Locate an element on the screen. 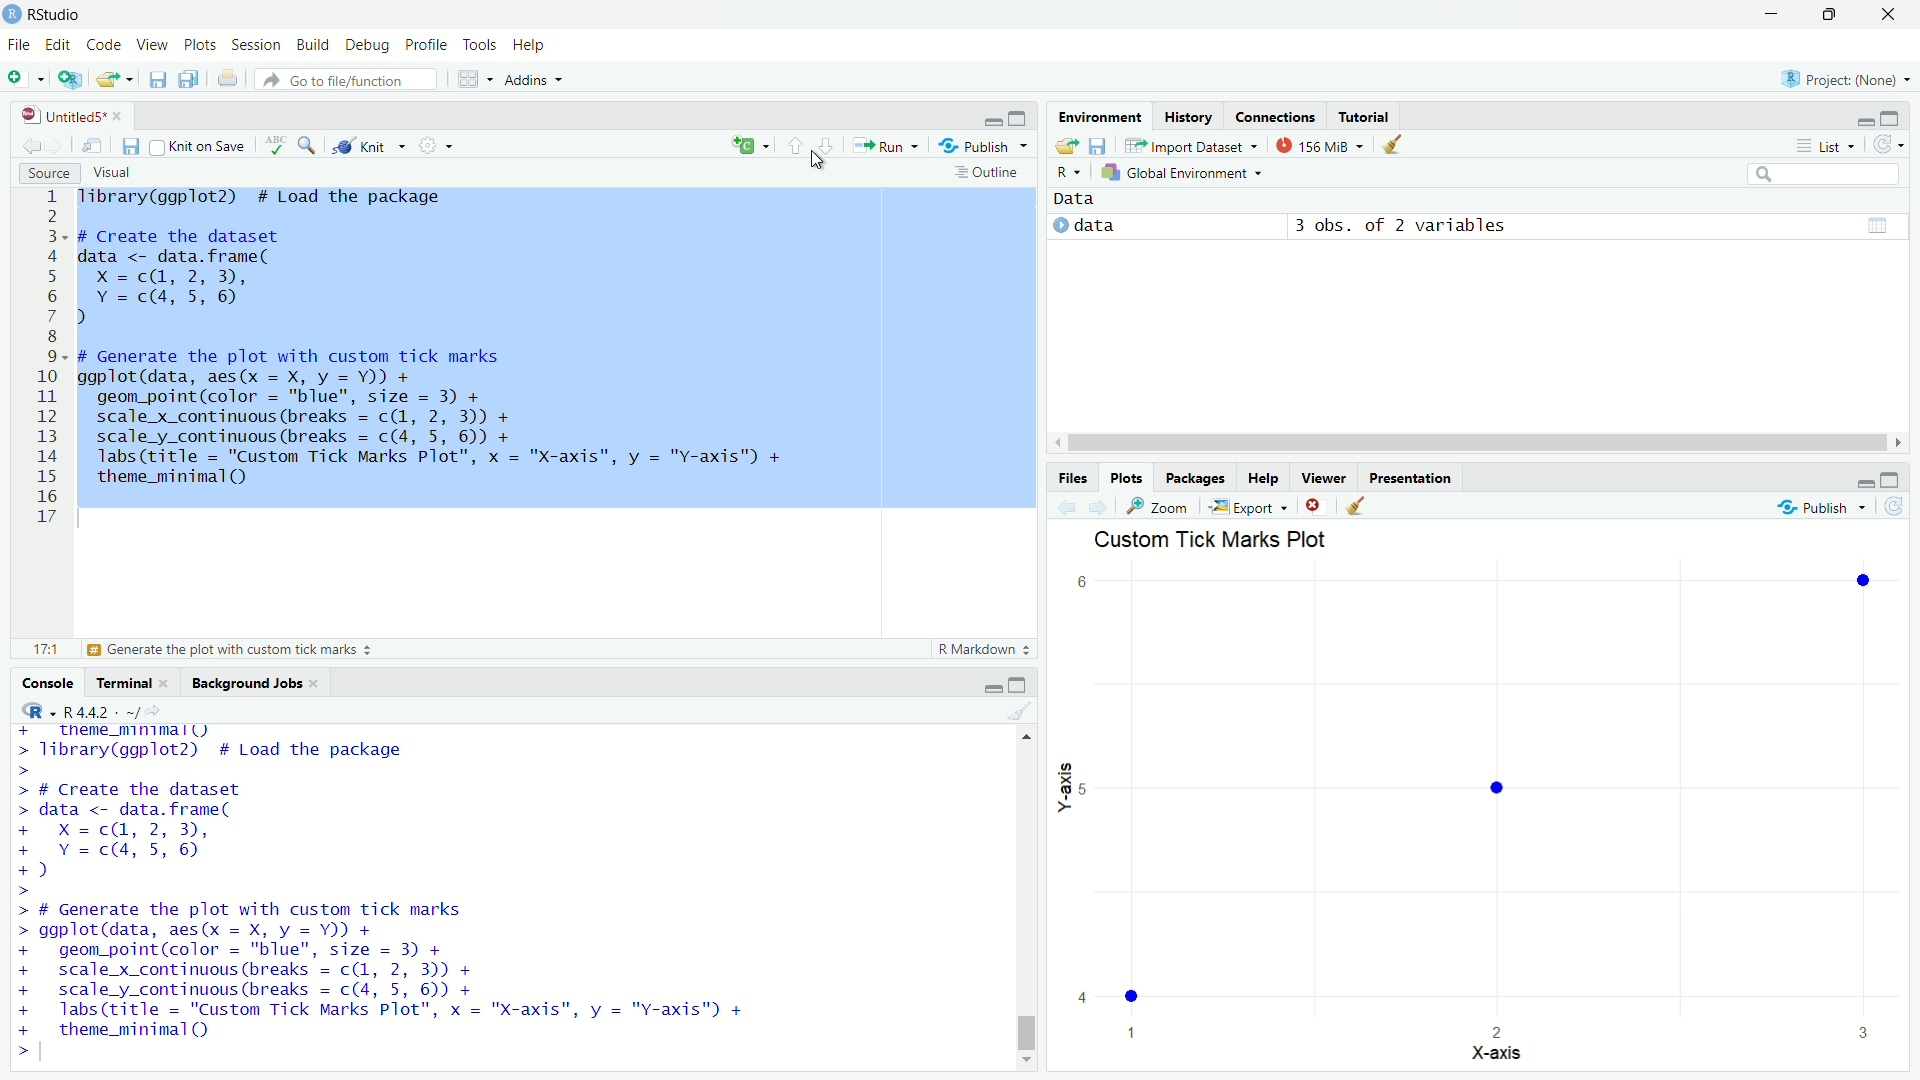 The height and width of the screenshot is (1080, 1920). library to load the package is located at coordinates (286, 198).